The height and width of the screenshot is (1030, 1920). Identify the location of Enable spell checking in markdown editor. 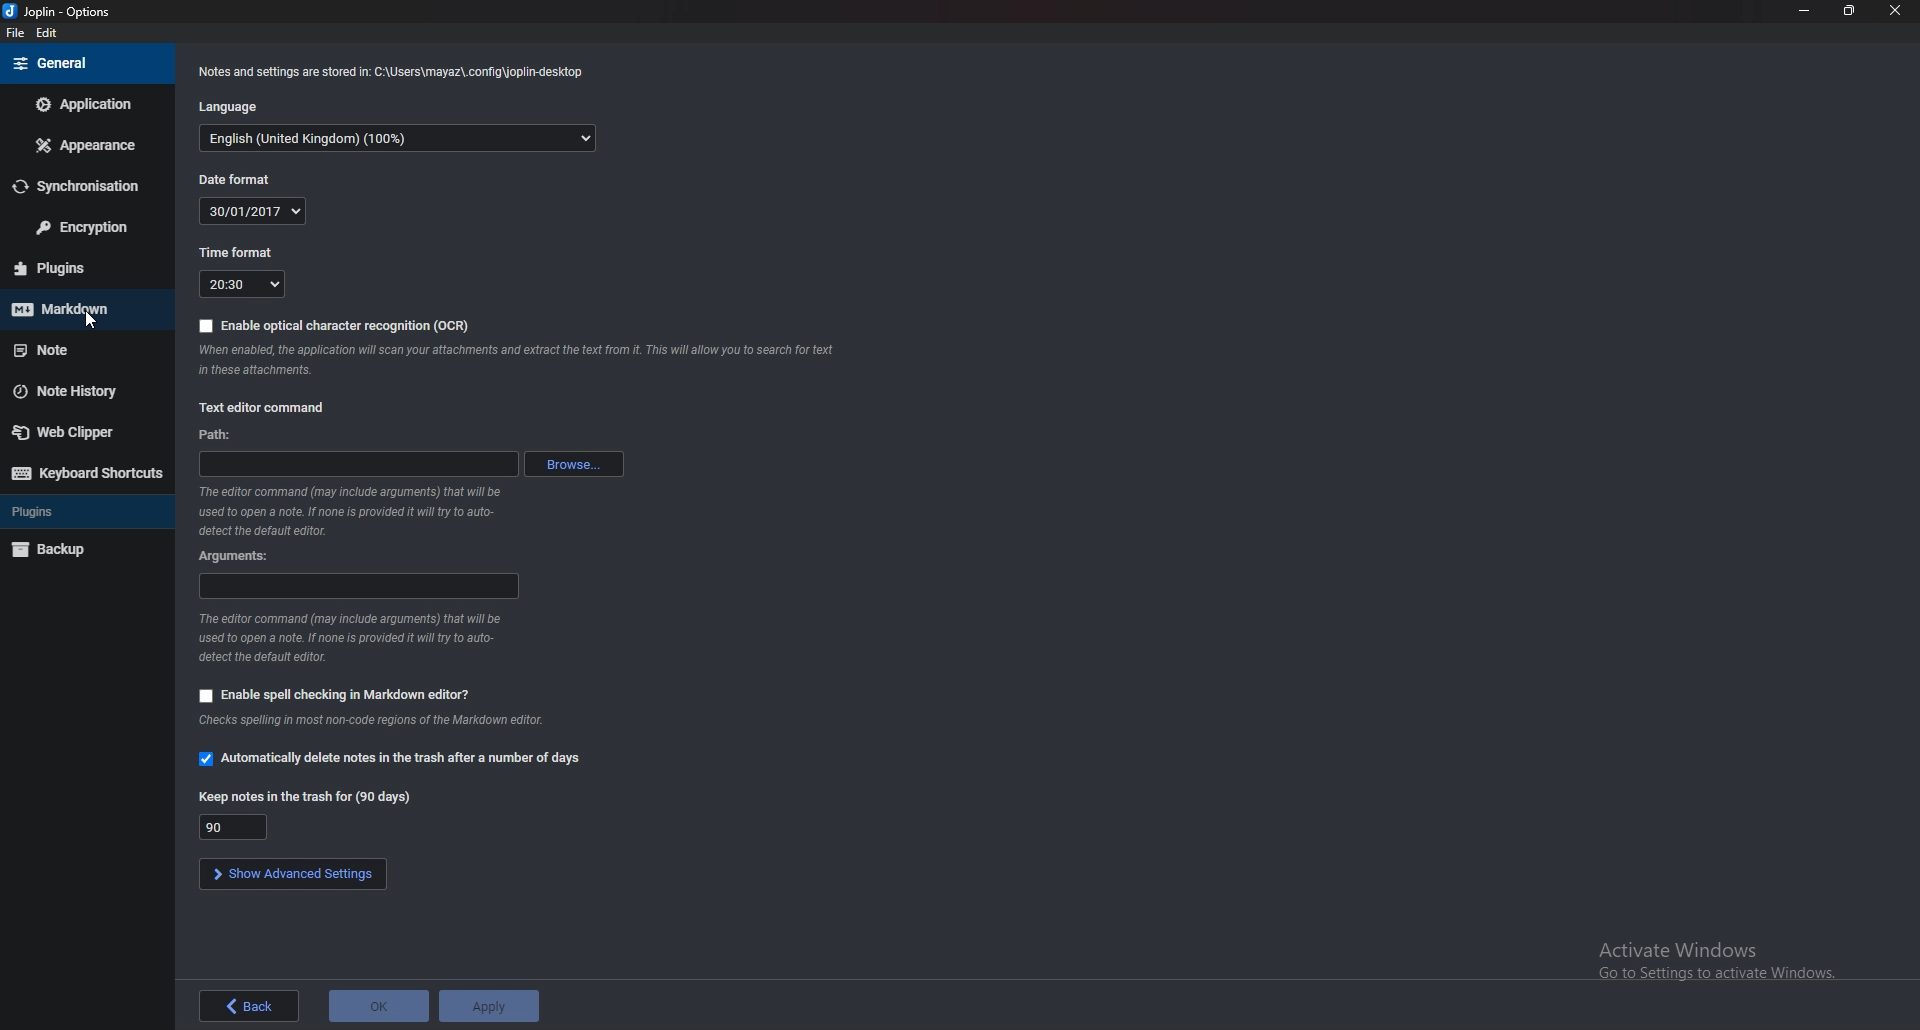
(331, 694).